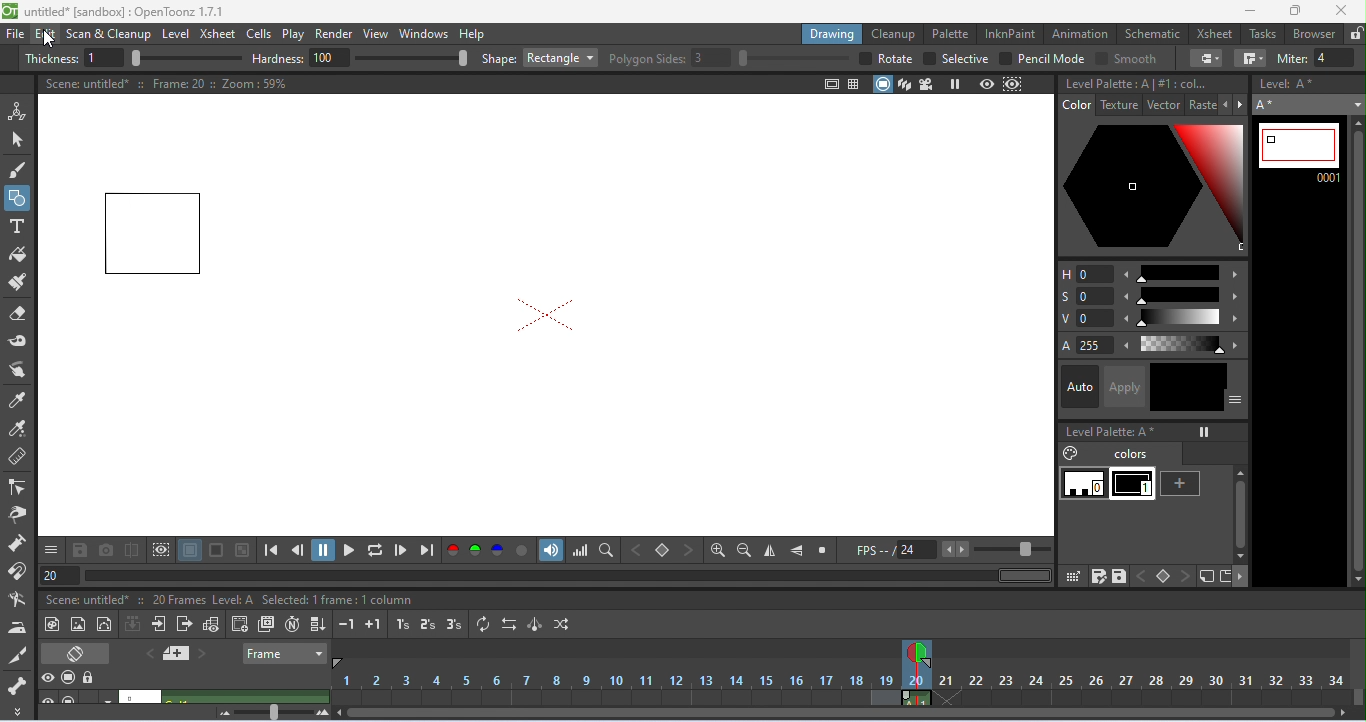 This screenshot has height=722, width=1366. I want to click on scene untitled 2, so click(129, 696).